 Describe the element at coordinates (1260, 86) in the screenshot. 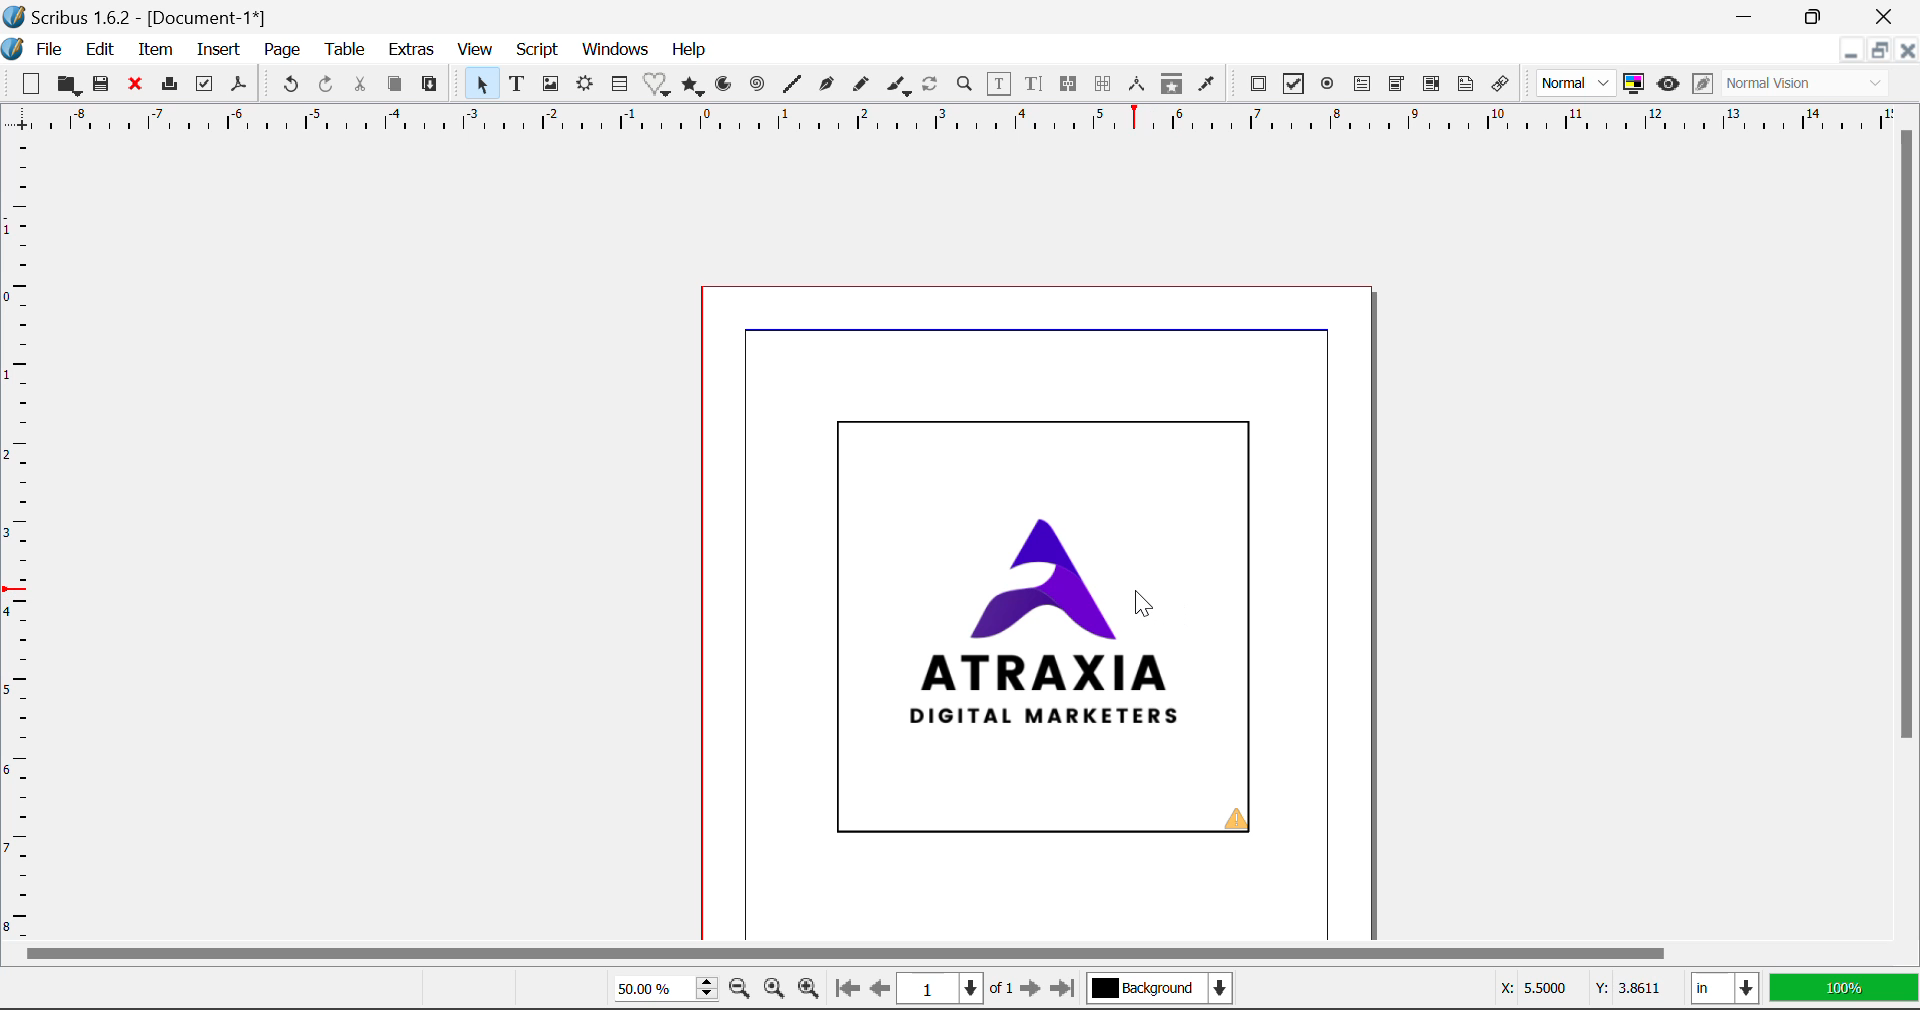

I see `Pdf Push Button` at that location.